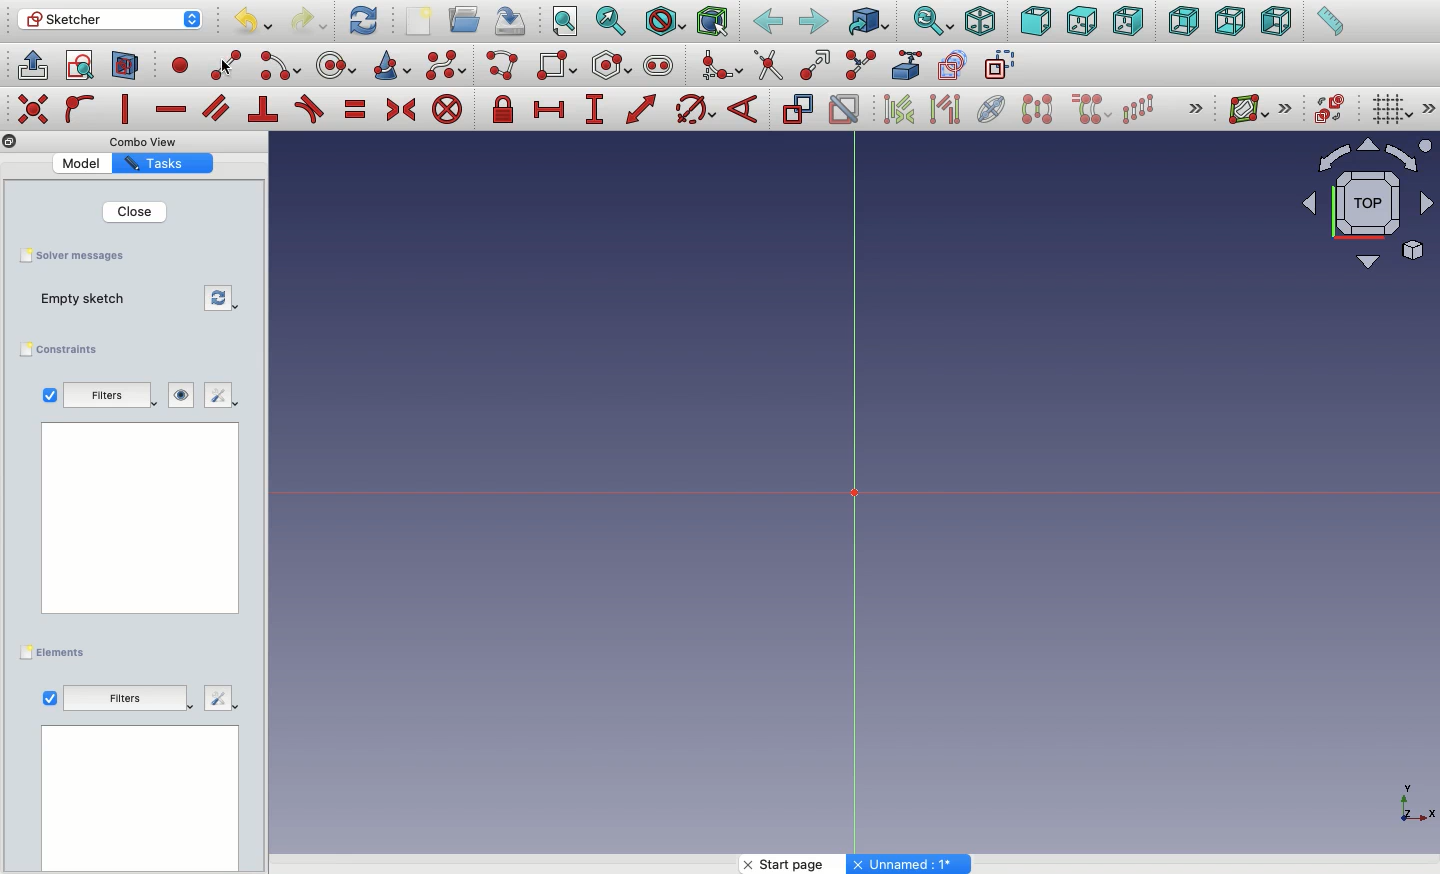  What do you see at coordinates (128, 109) in the screenshot?
I see `Constrain vertically` at bounding box center [128, 109].